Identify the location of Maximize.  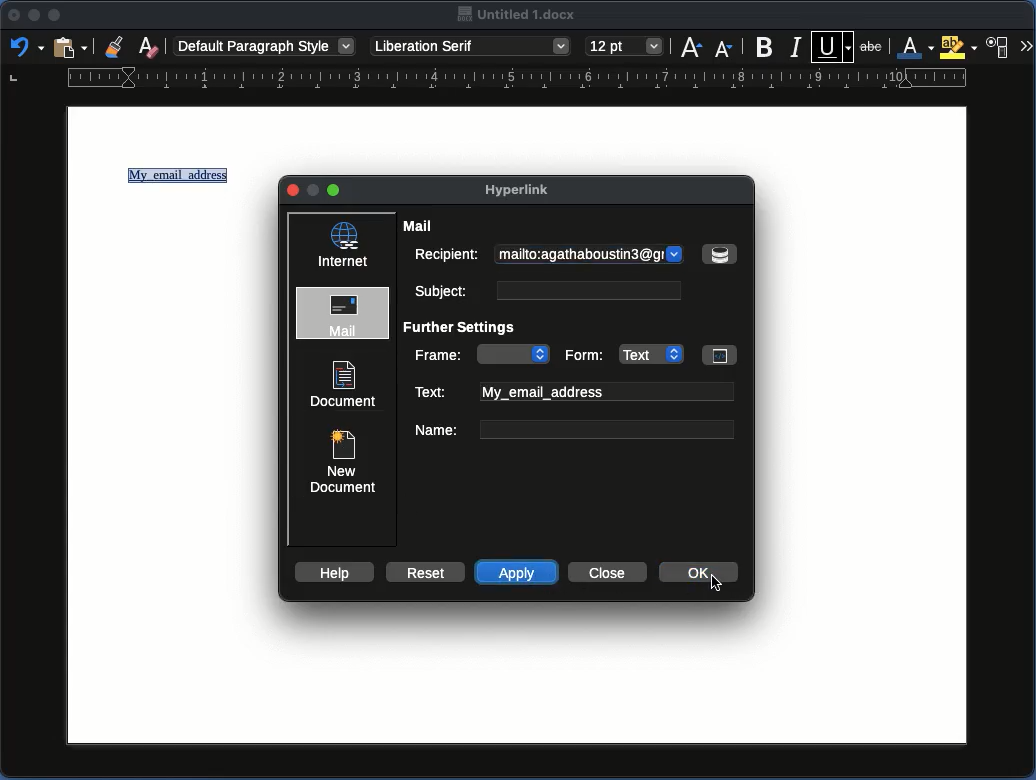
(54, 15).